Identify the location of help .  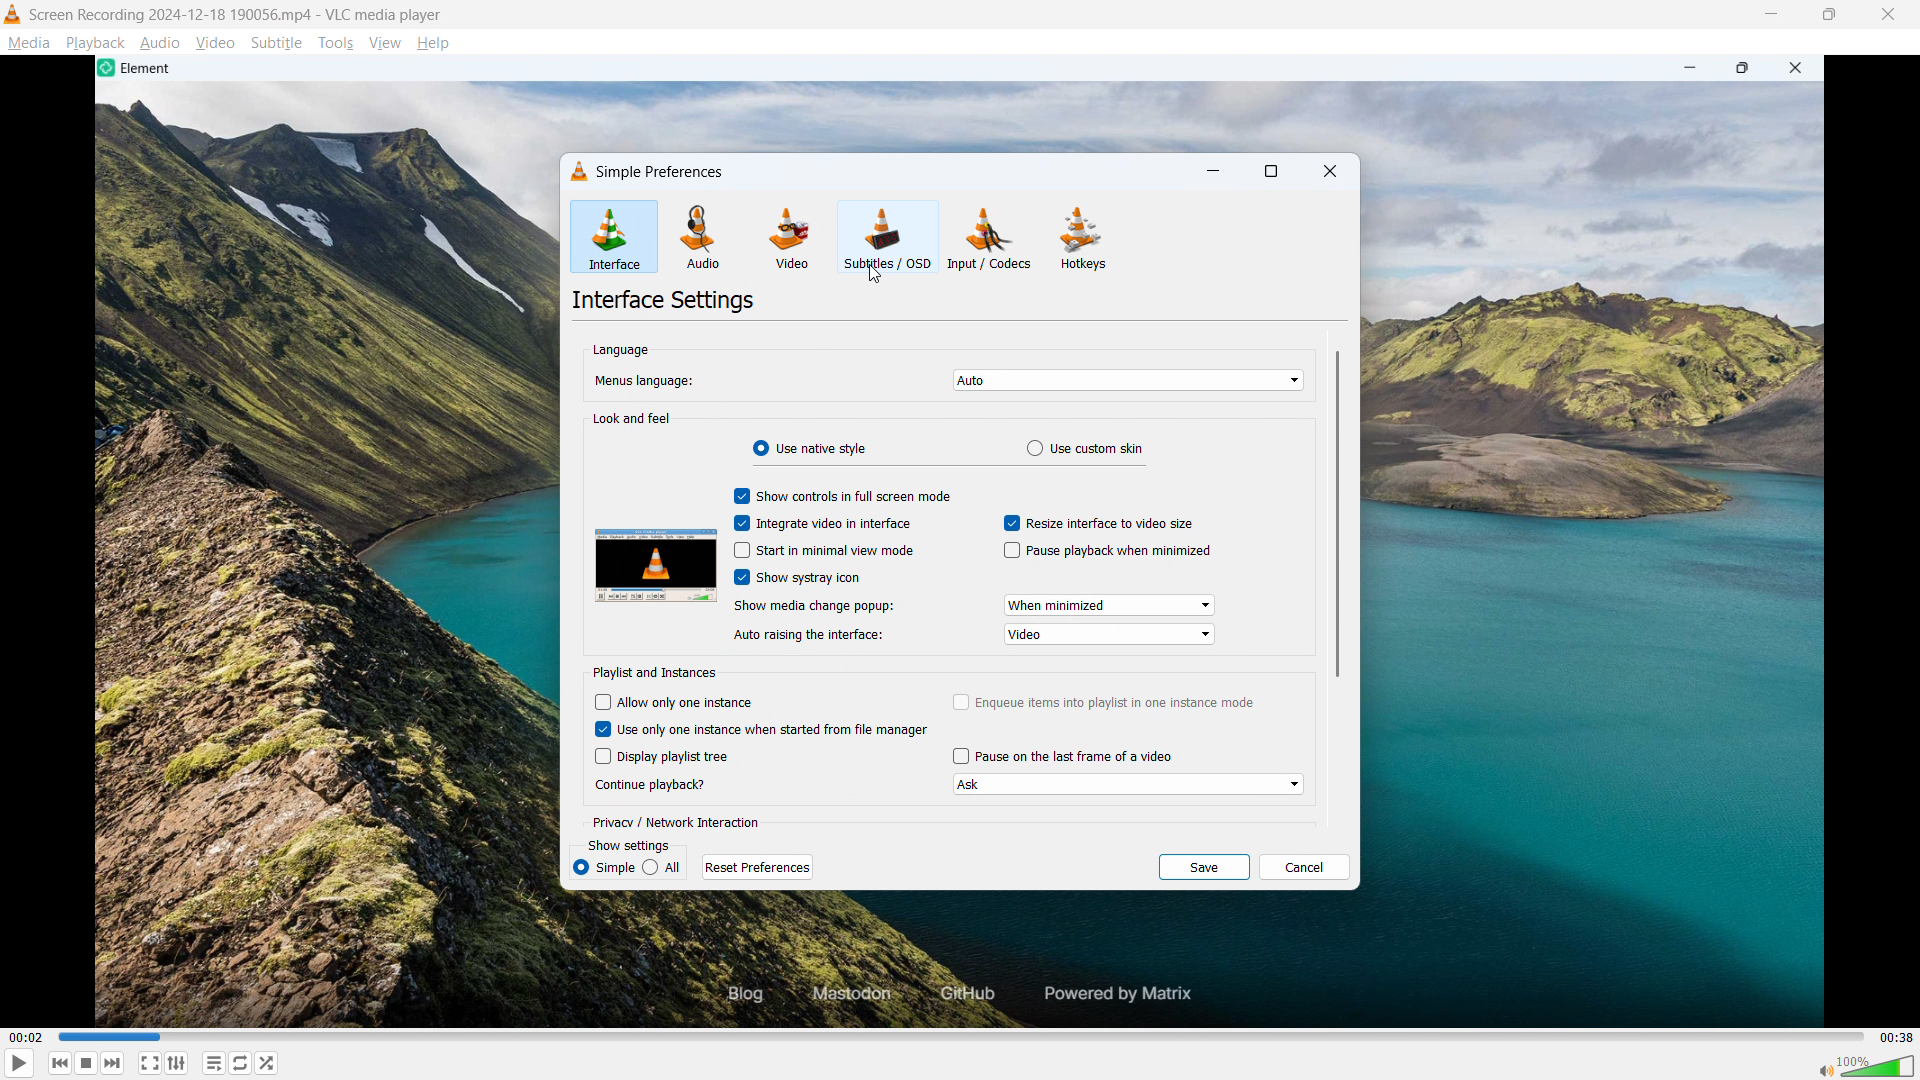
(434, 44).